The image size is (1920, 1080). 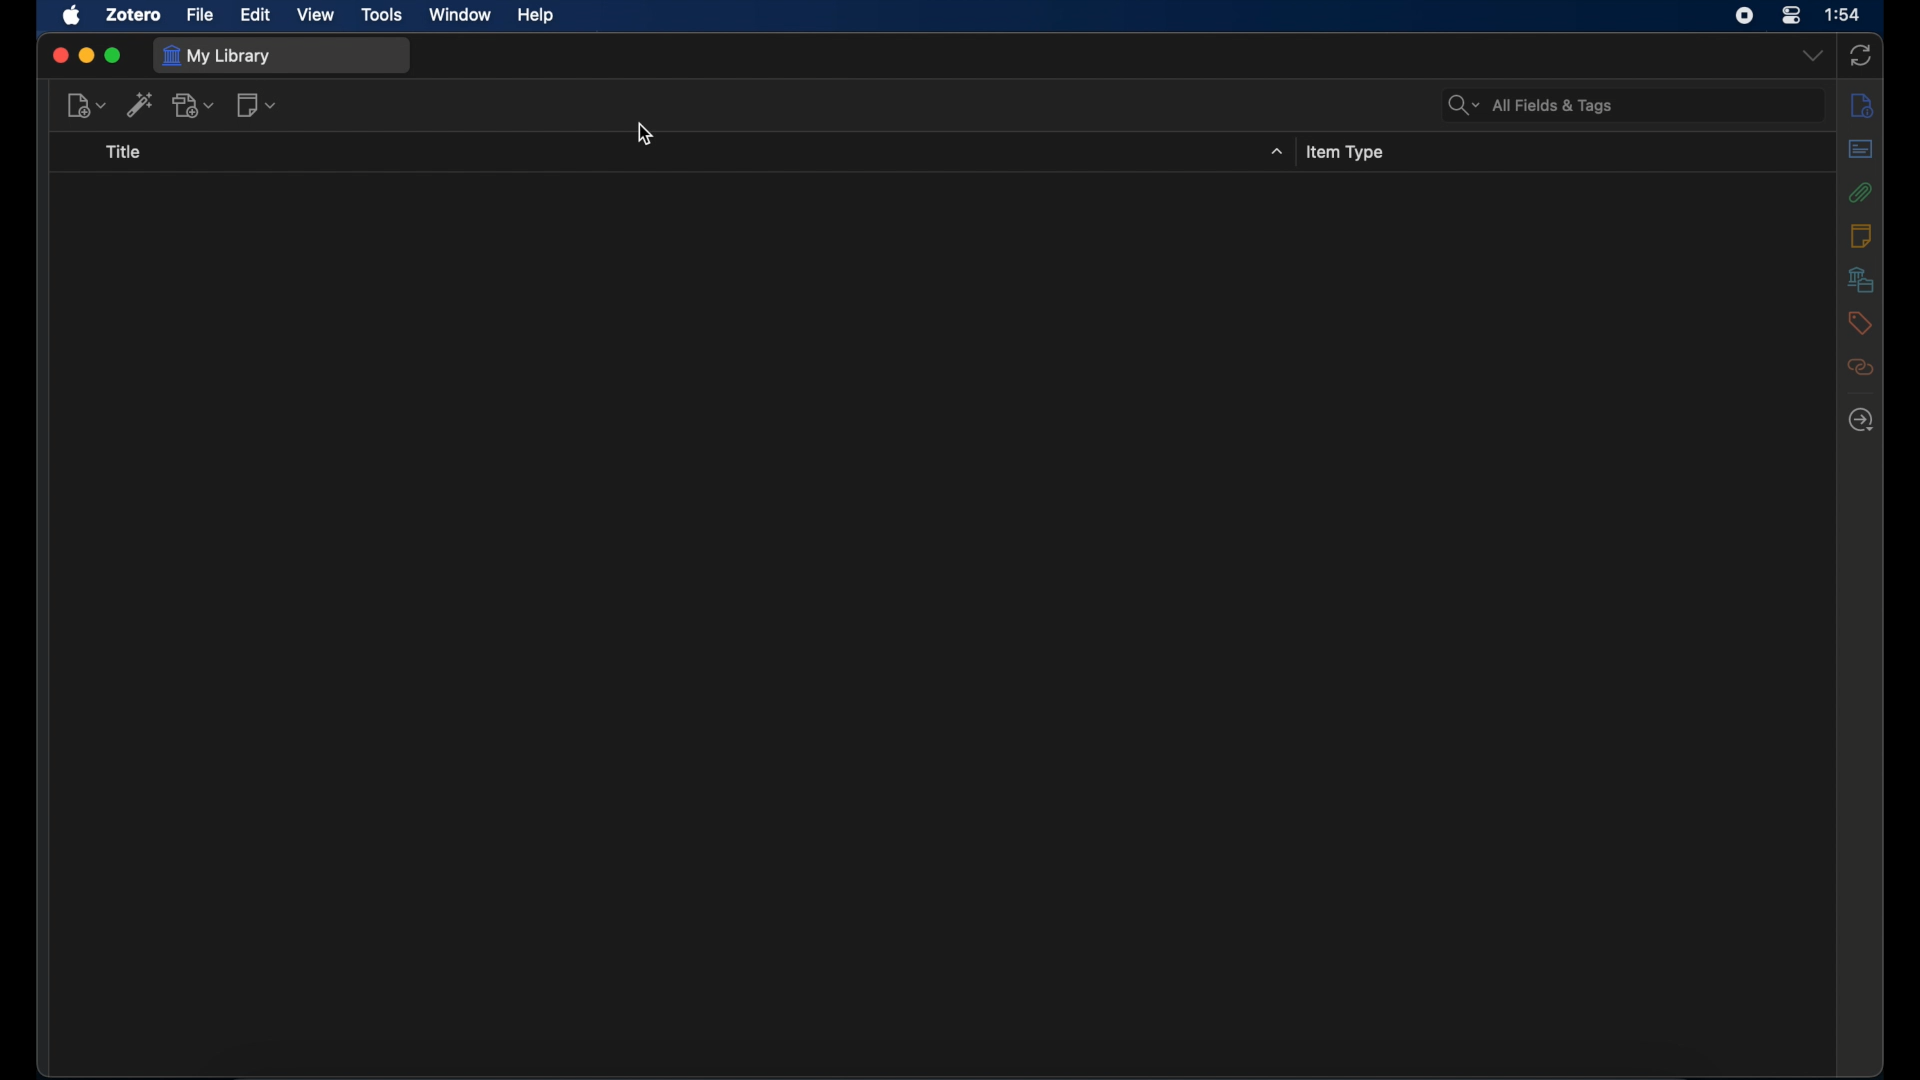 What do you see at coordinates (646, 134) in the screenshot?
I see `cursor` at bounding box center [646, 134].